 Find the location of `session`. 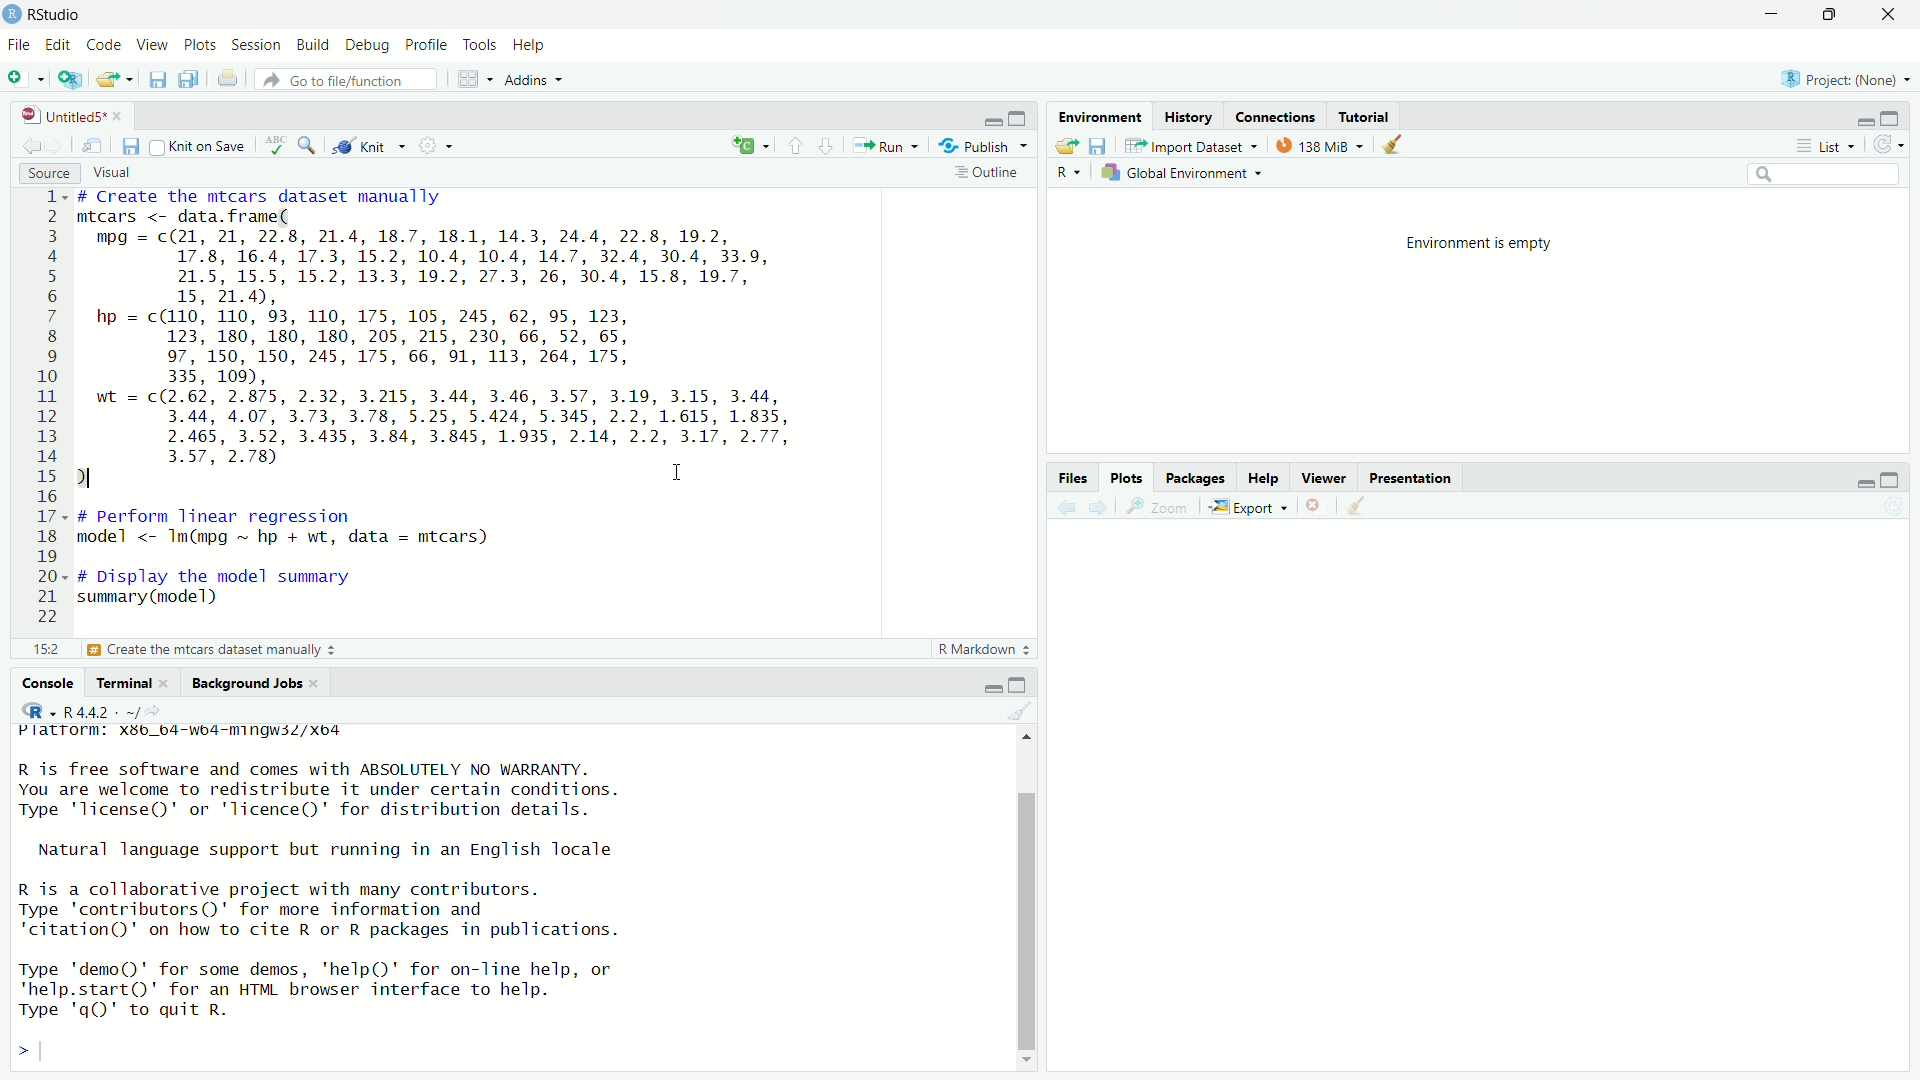

session is located at coordinates (256, 46).